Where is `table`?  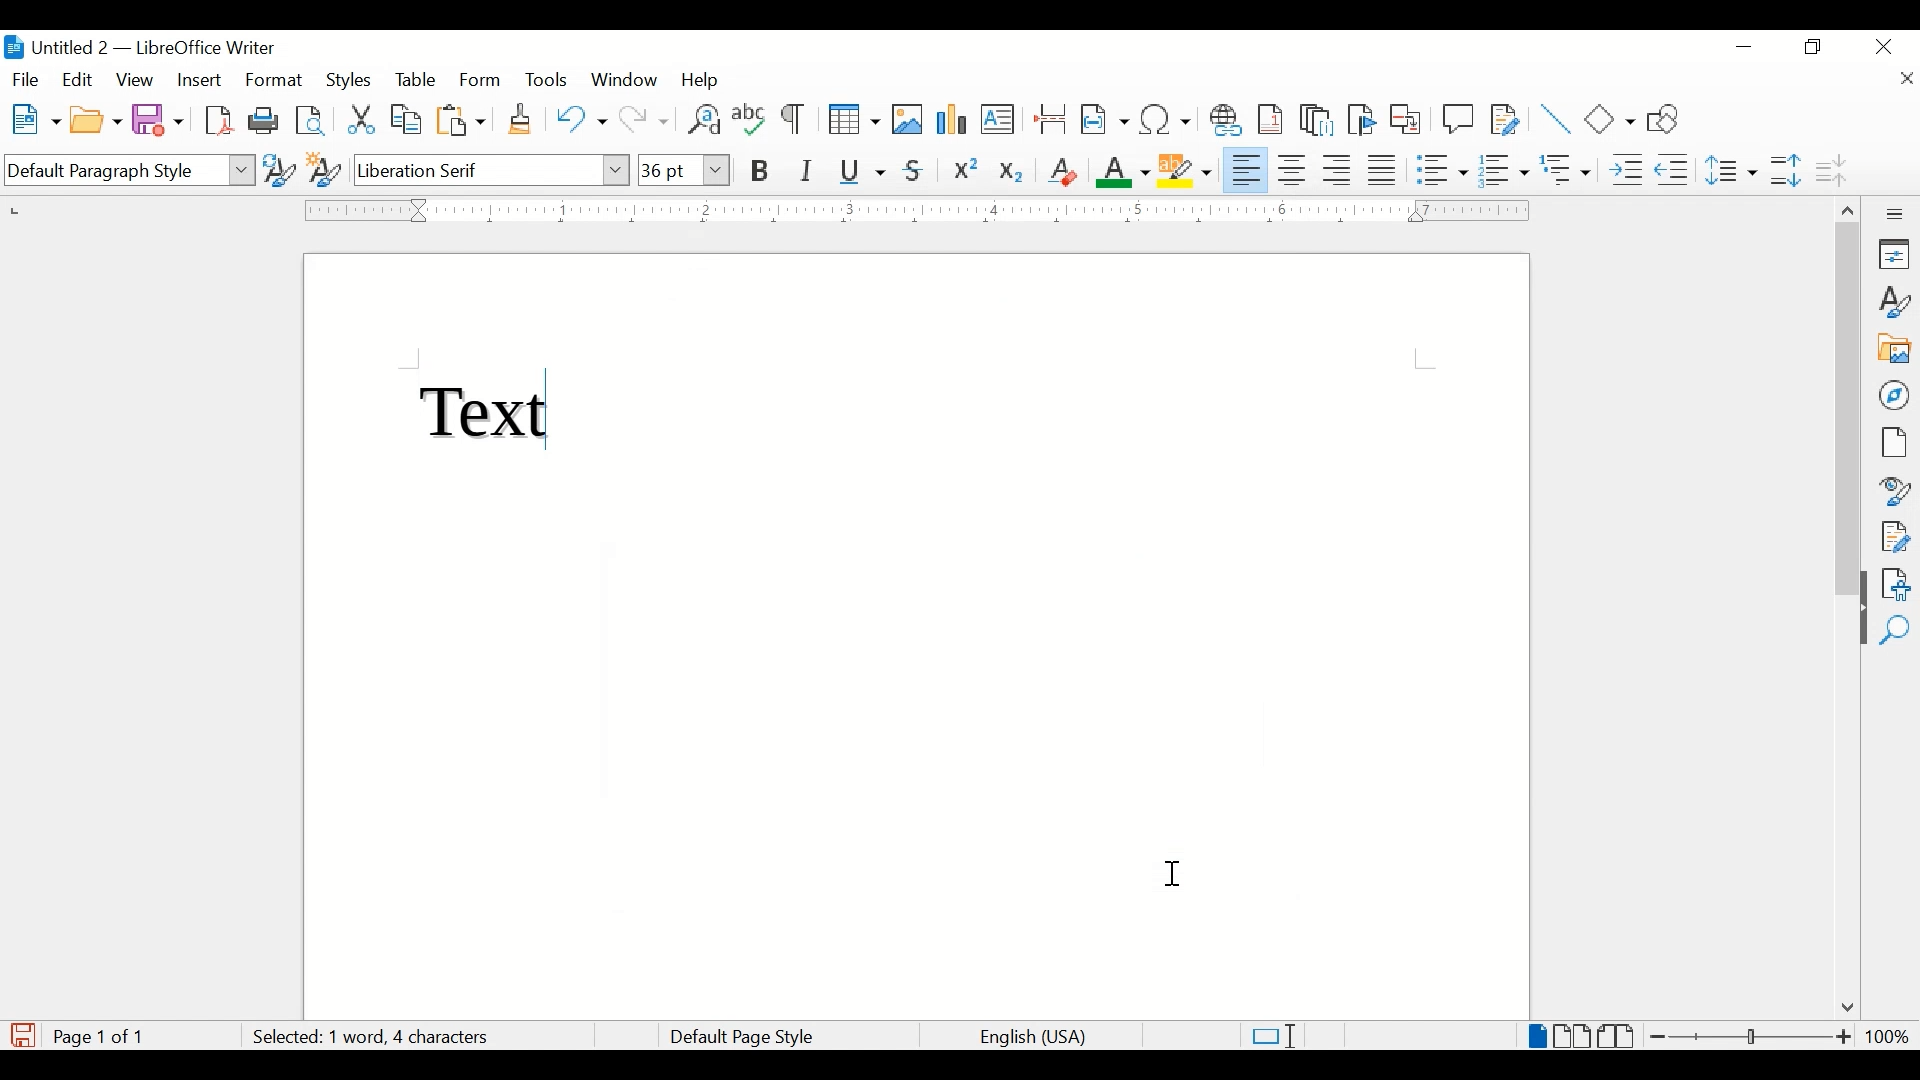 table is located at coordinates (416, 80).